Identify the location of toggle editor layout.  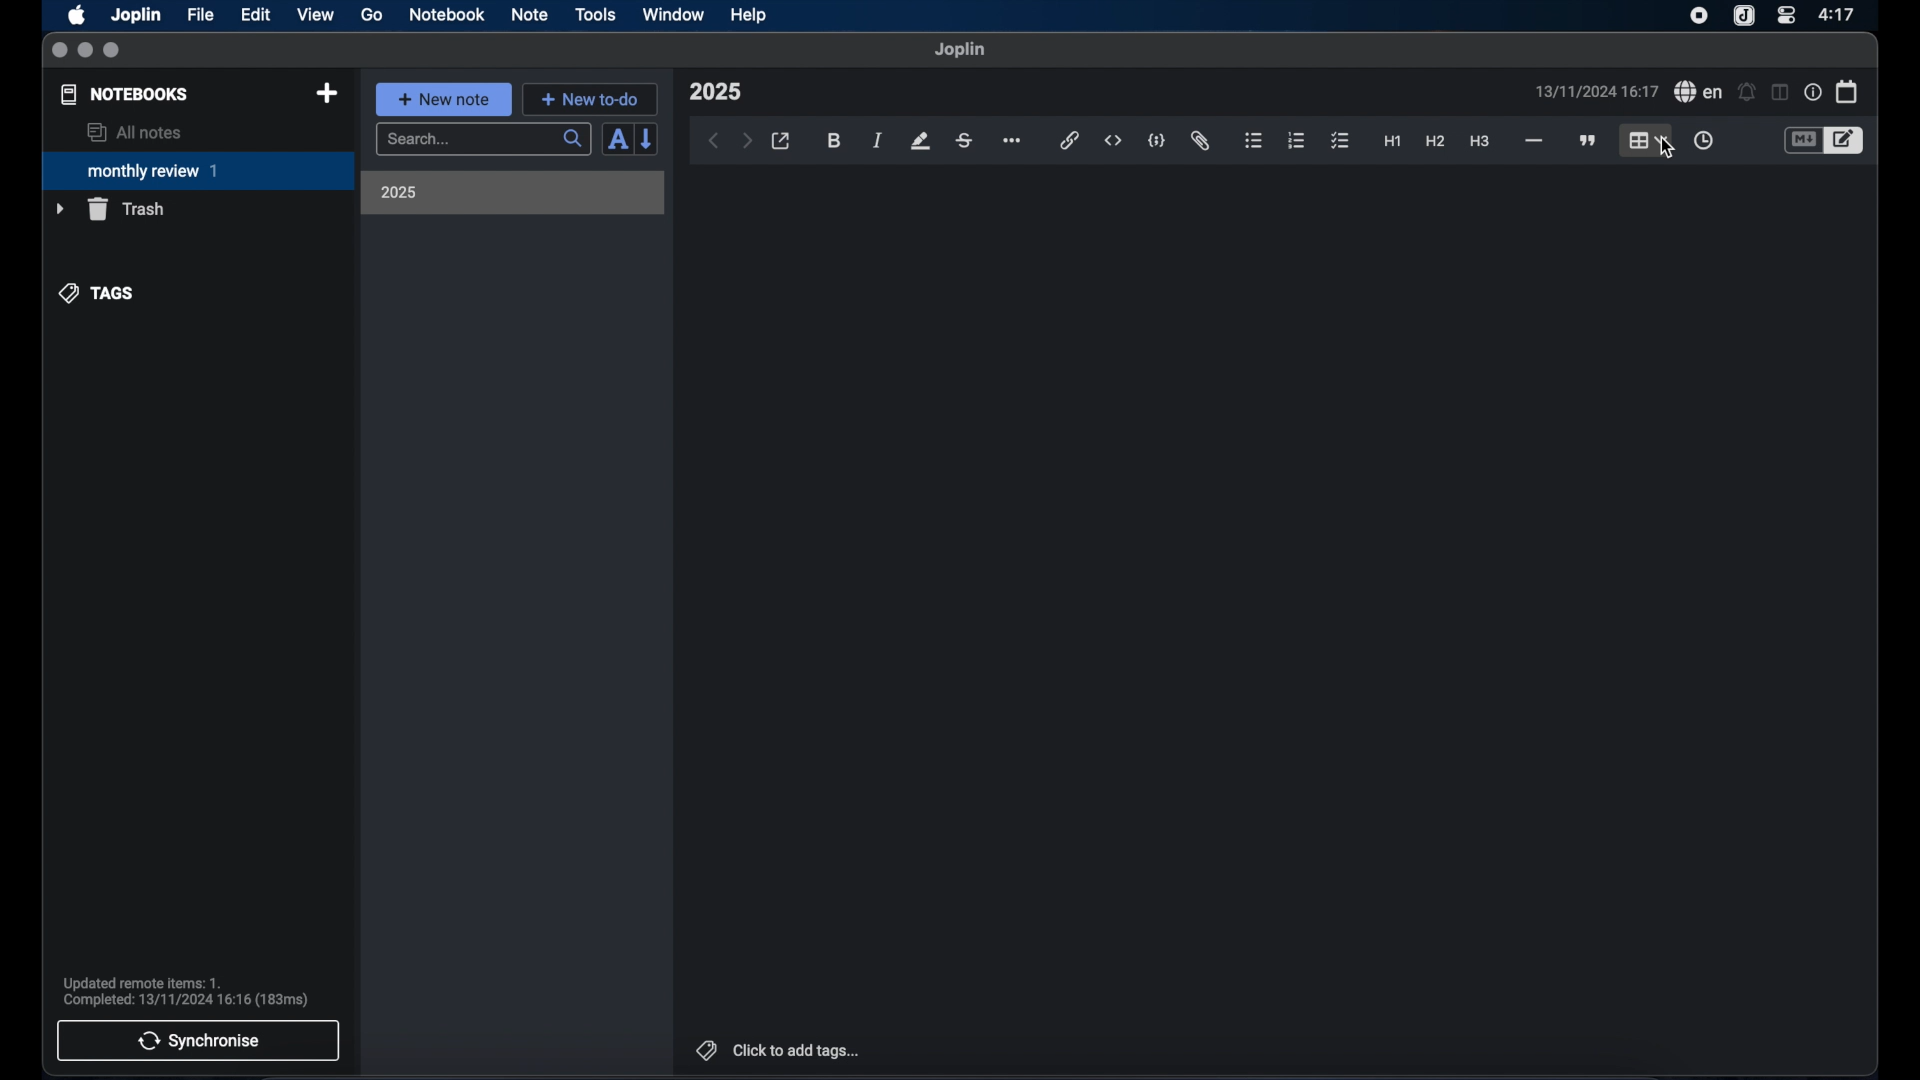
(1781, 92).